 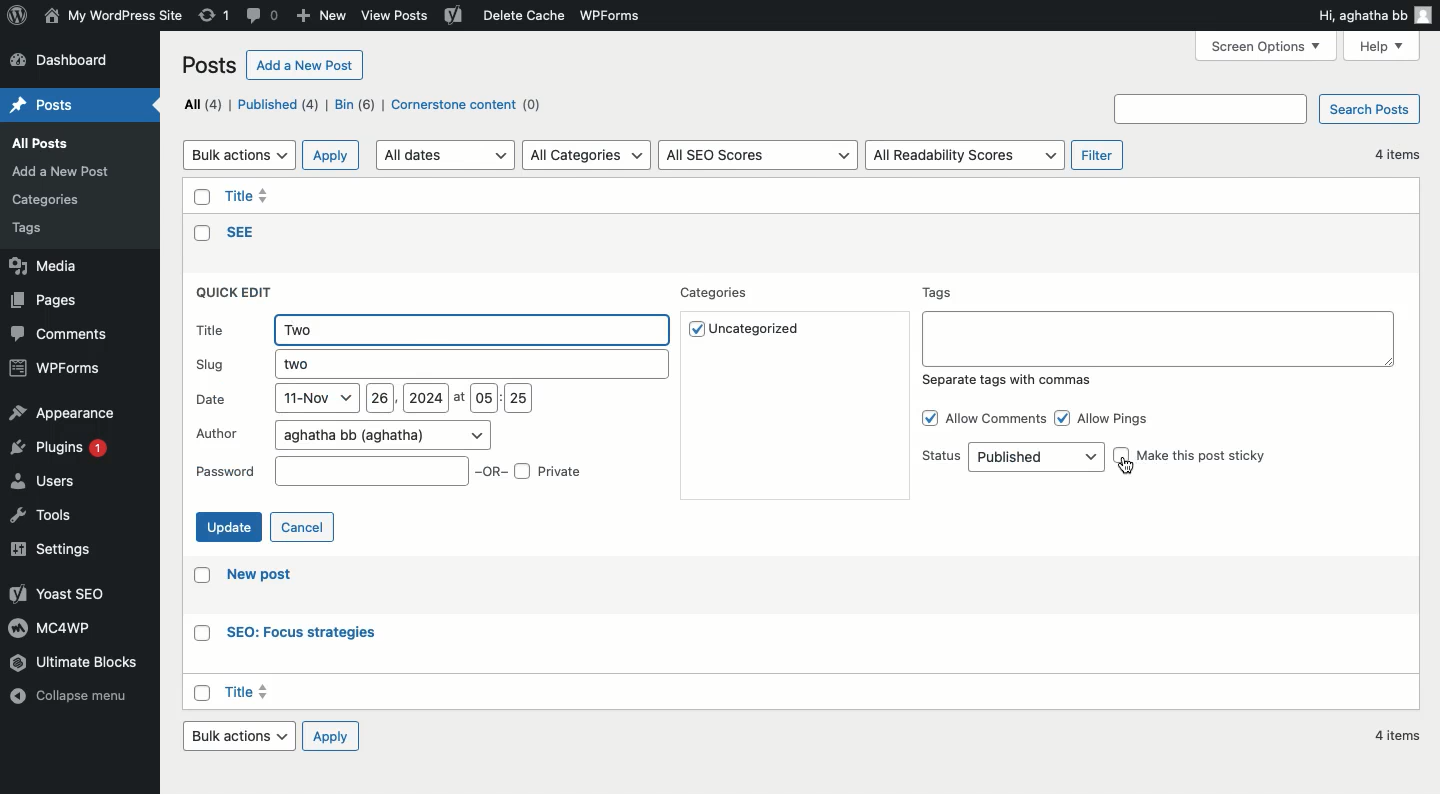 What do you see at coordinates (469, 105) in the screenshot?
I see `Cornerstone content` at bounding box center [469, 105].